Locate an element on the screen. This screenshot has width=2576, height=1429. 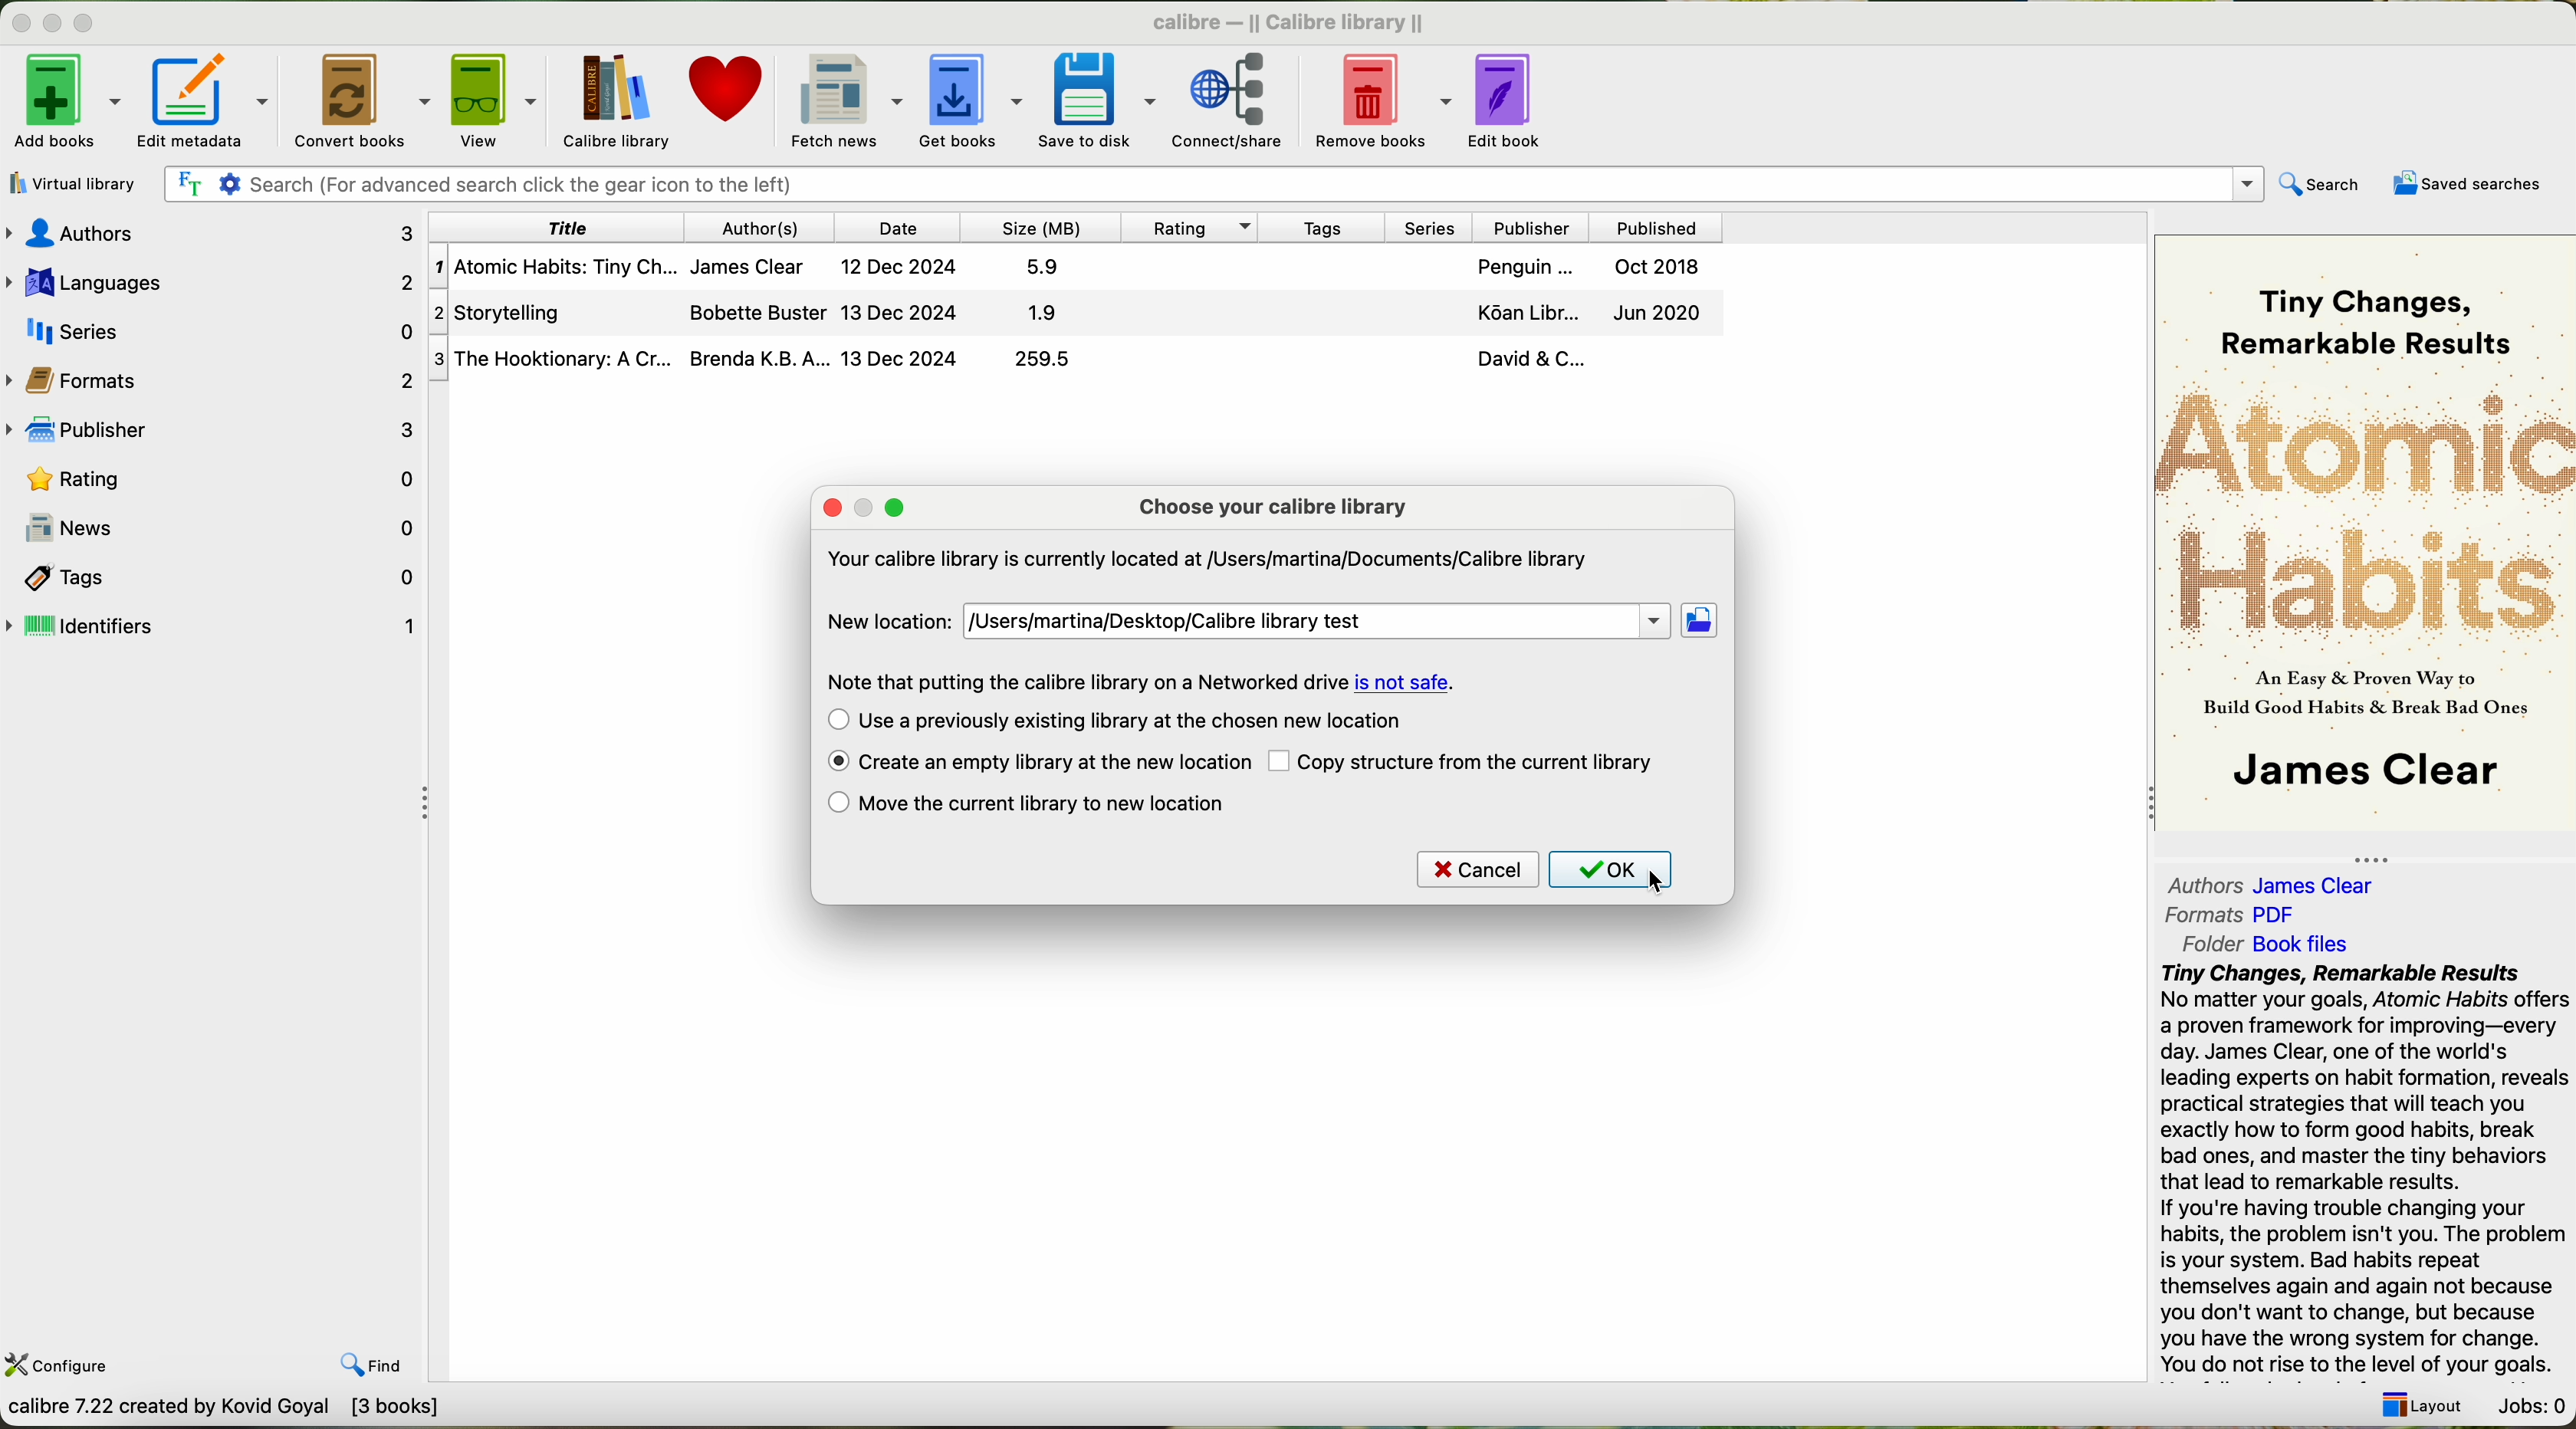
virtual library is located at coordinates (68, 183).